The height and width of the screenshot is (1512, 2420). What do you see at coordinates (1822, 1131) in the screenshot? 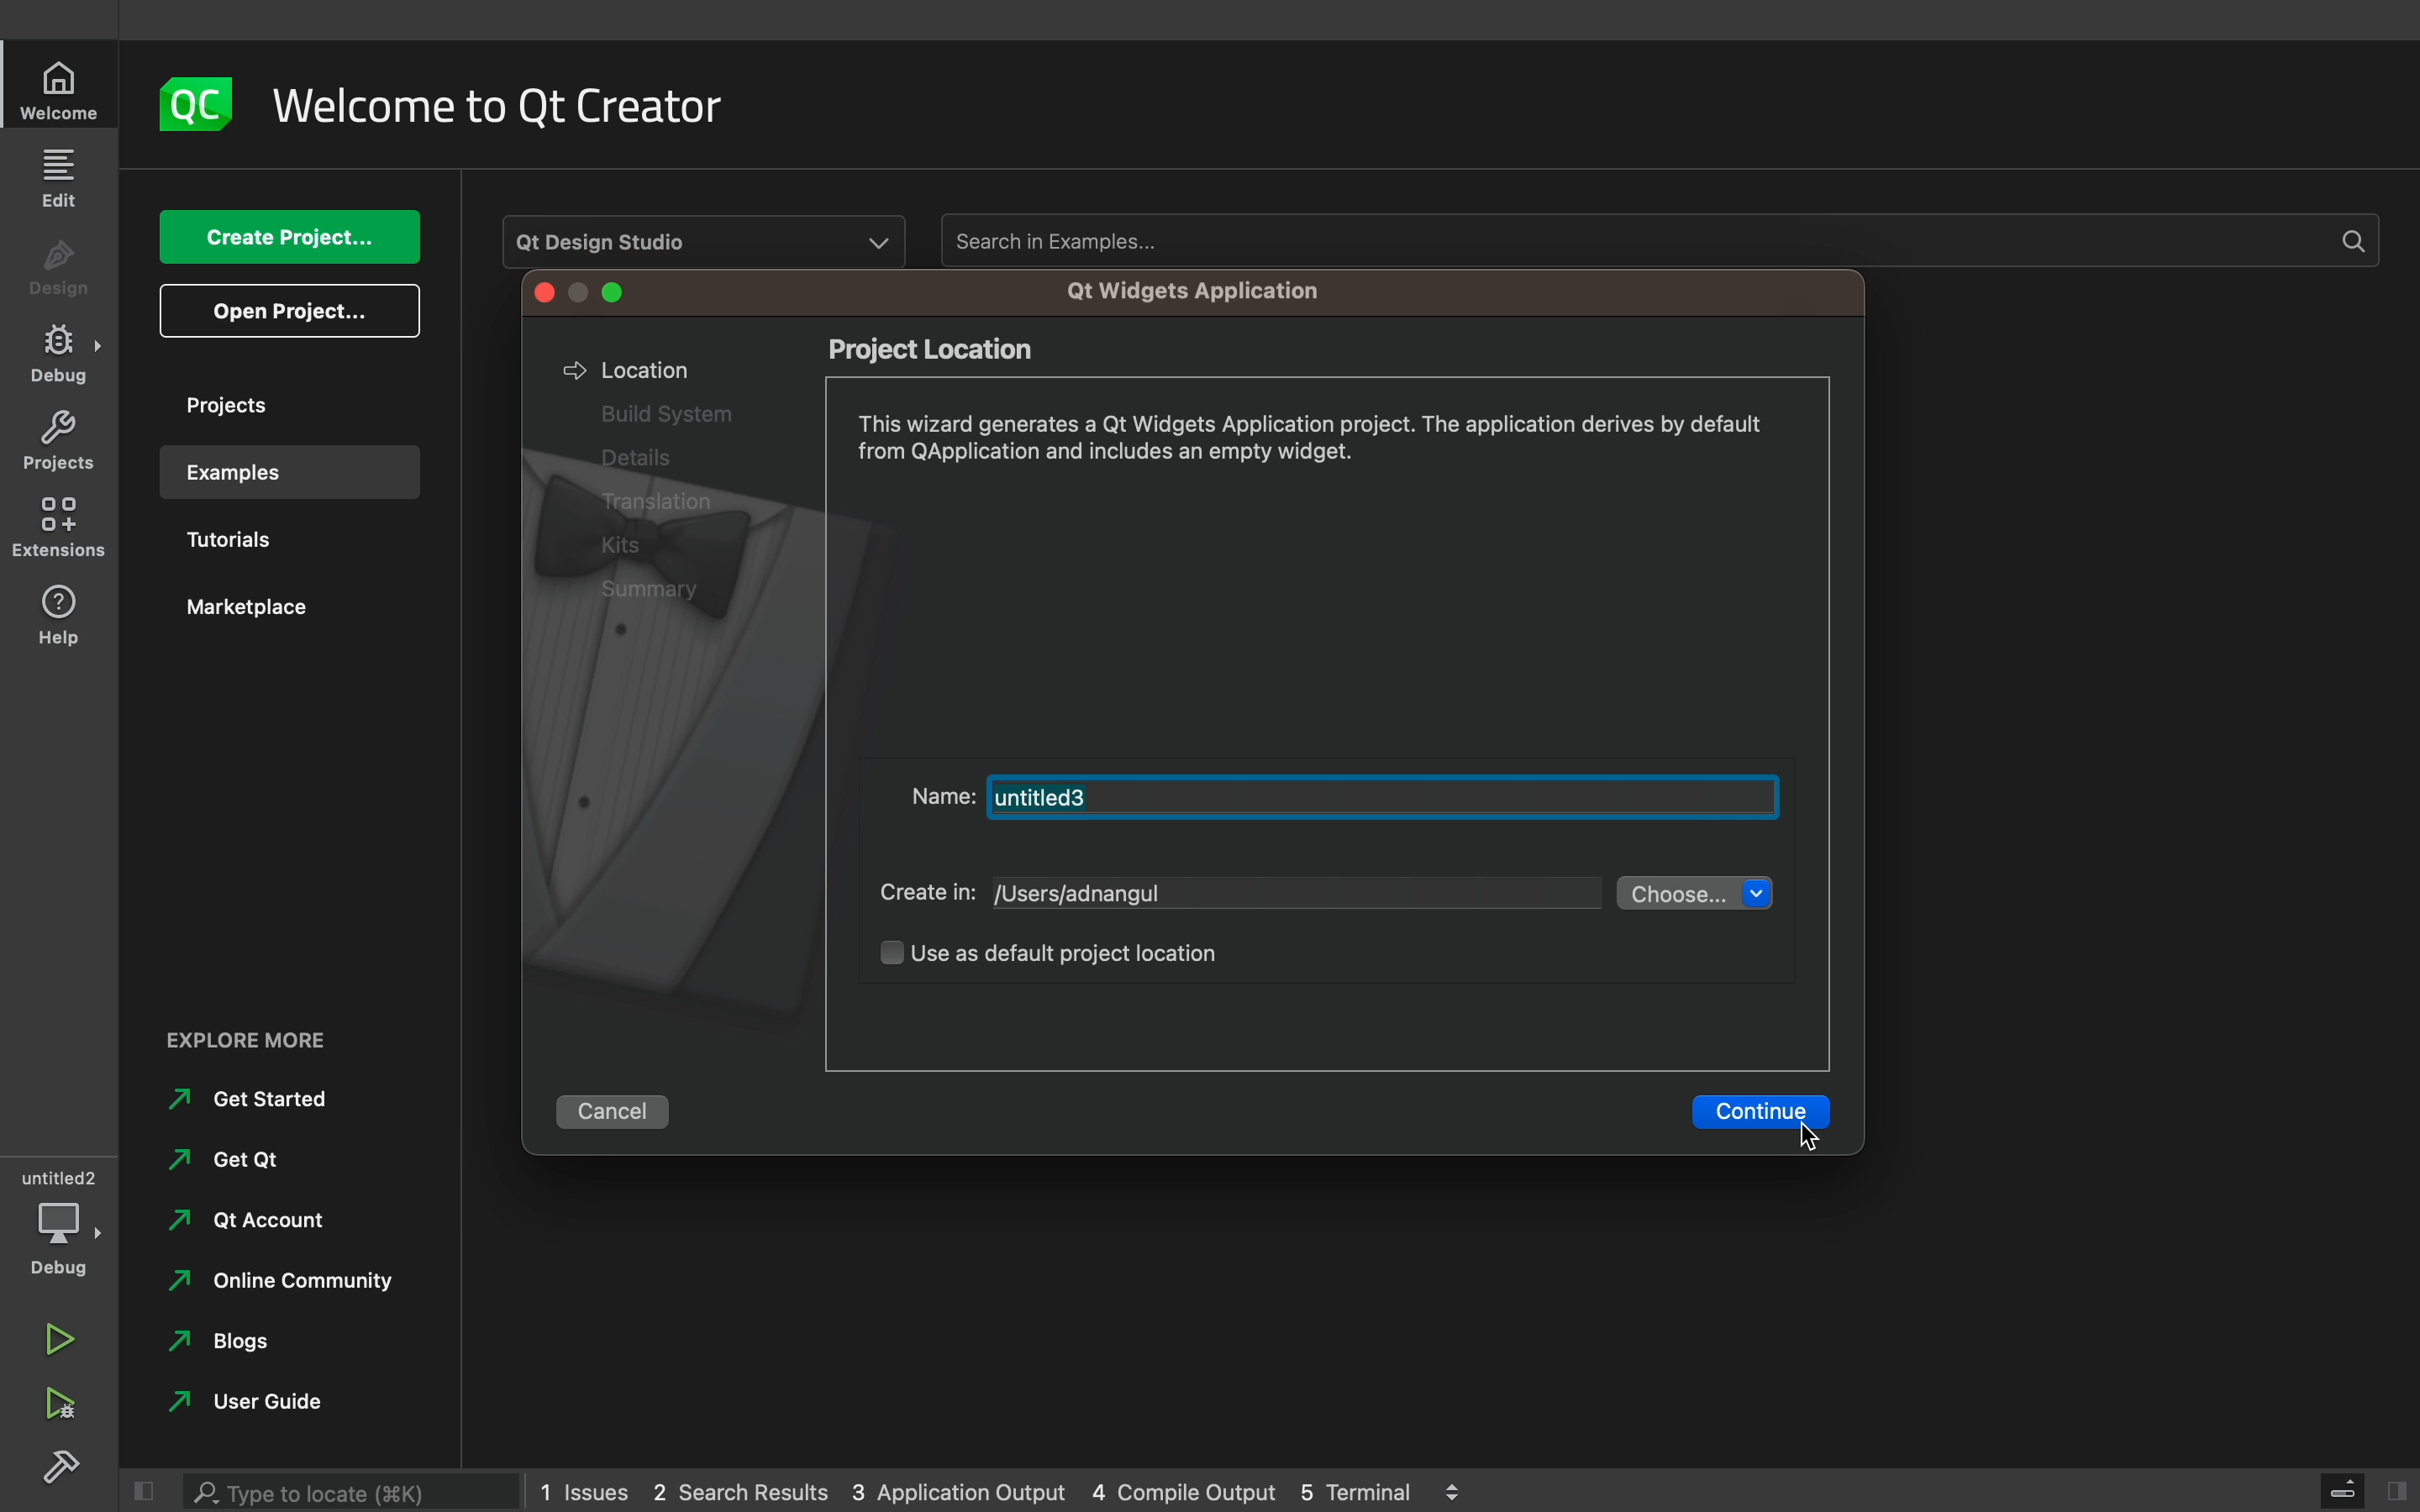
I see `cursor` at bounding box center [1822, 1131].